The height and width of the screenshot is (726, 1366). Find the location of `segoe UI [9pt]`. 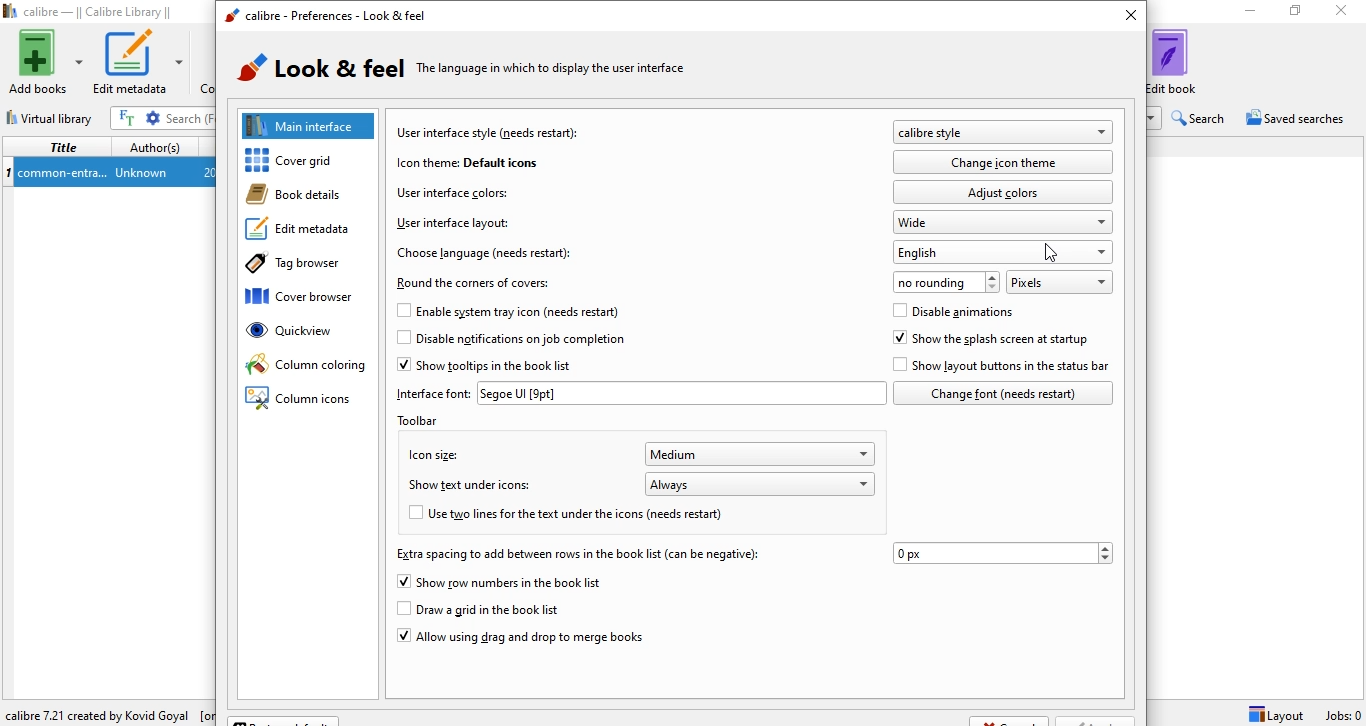

segoe UI [9pt] is located at coordinates (681, 393).